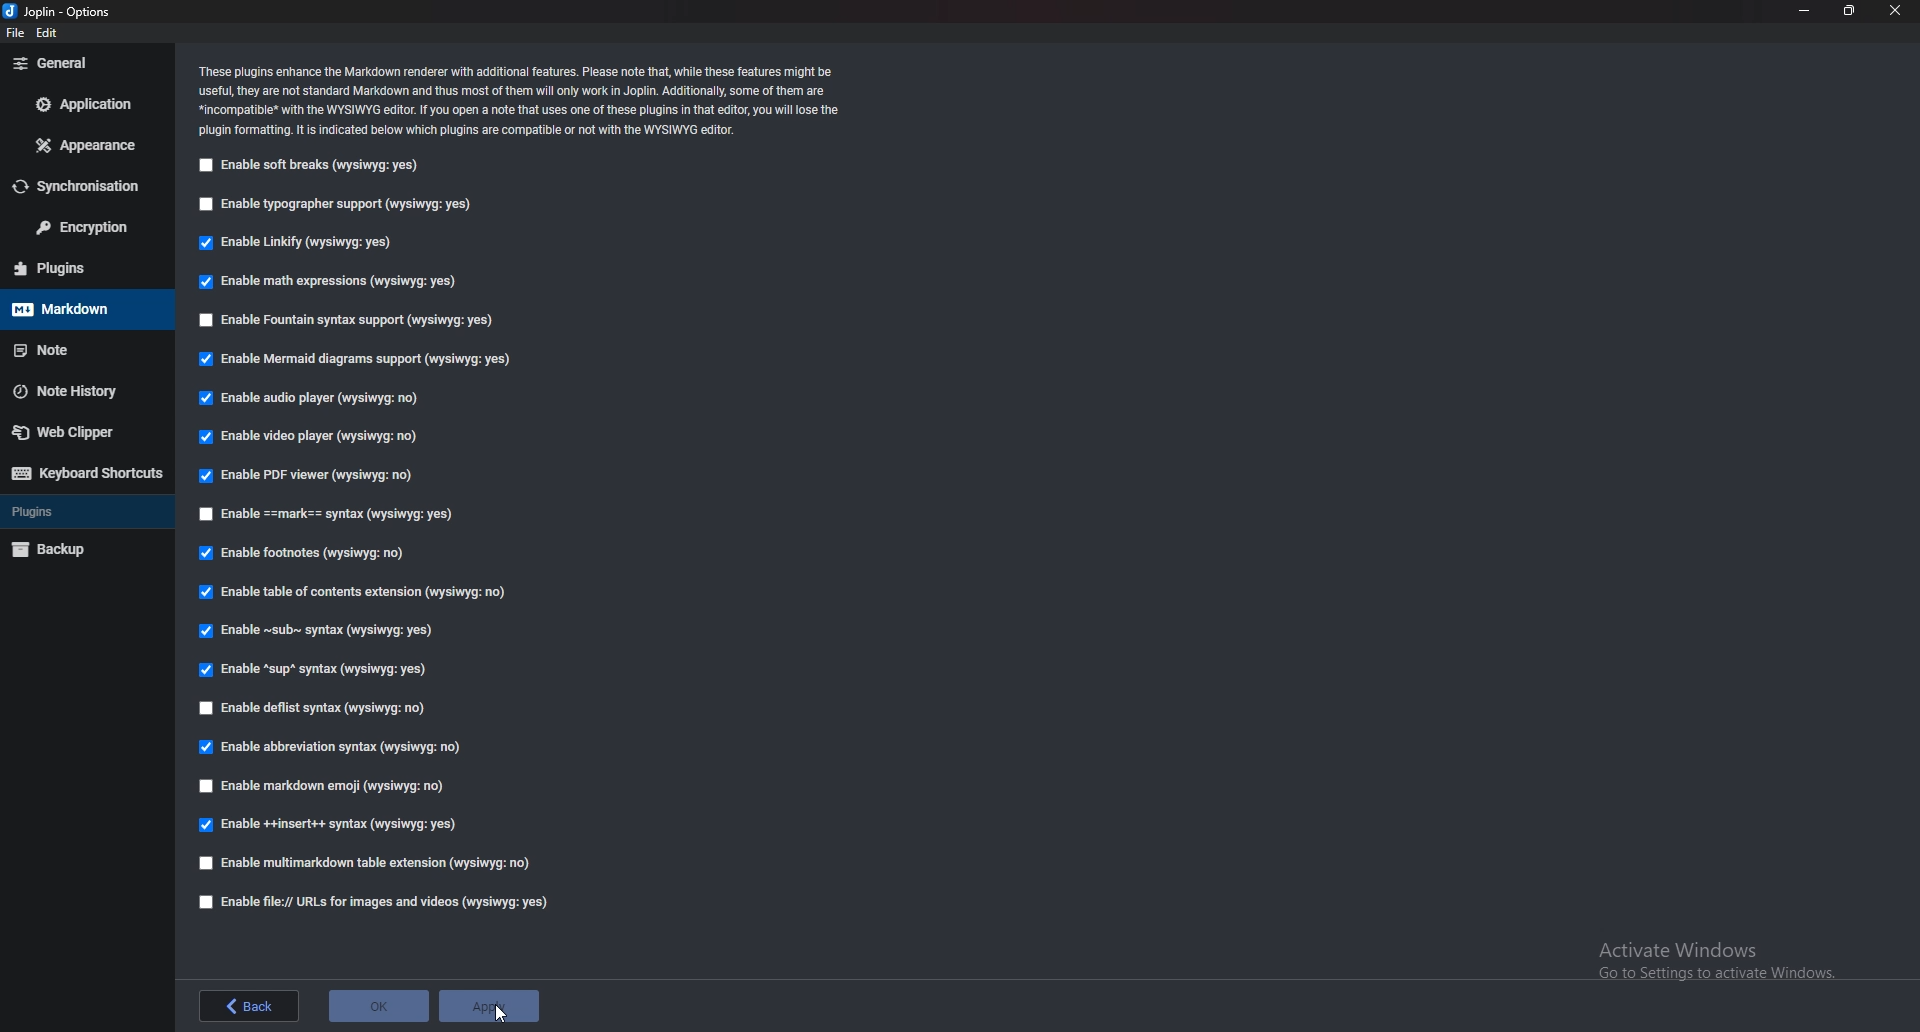 The width and height of the screenshot is (1920, 1032). What do you see at coordinates (1894, 12) in the screenshot?
I see `close` at bounding box center [1894, 12].